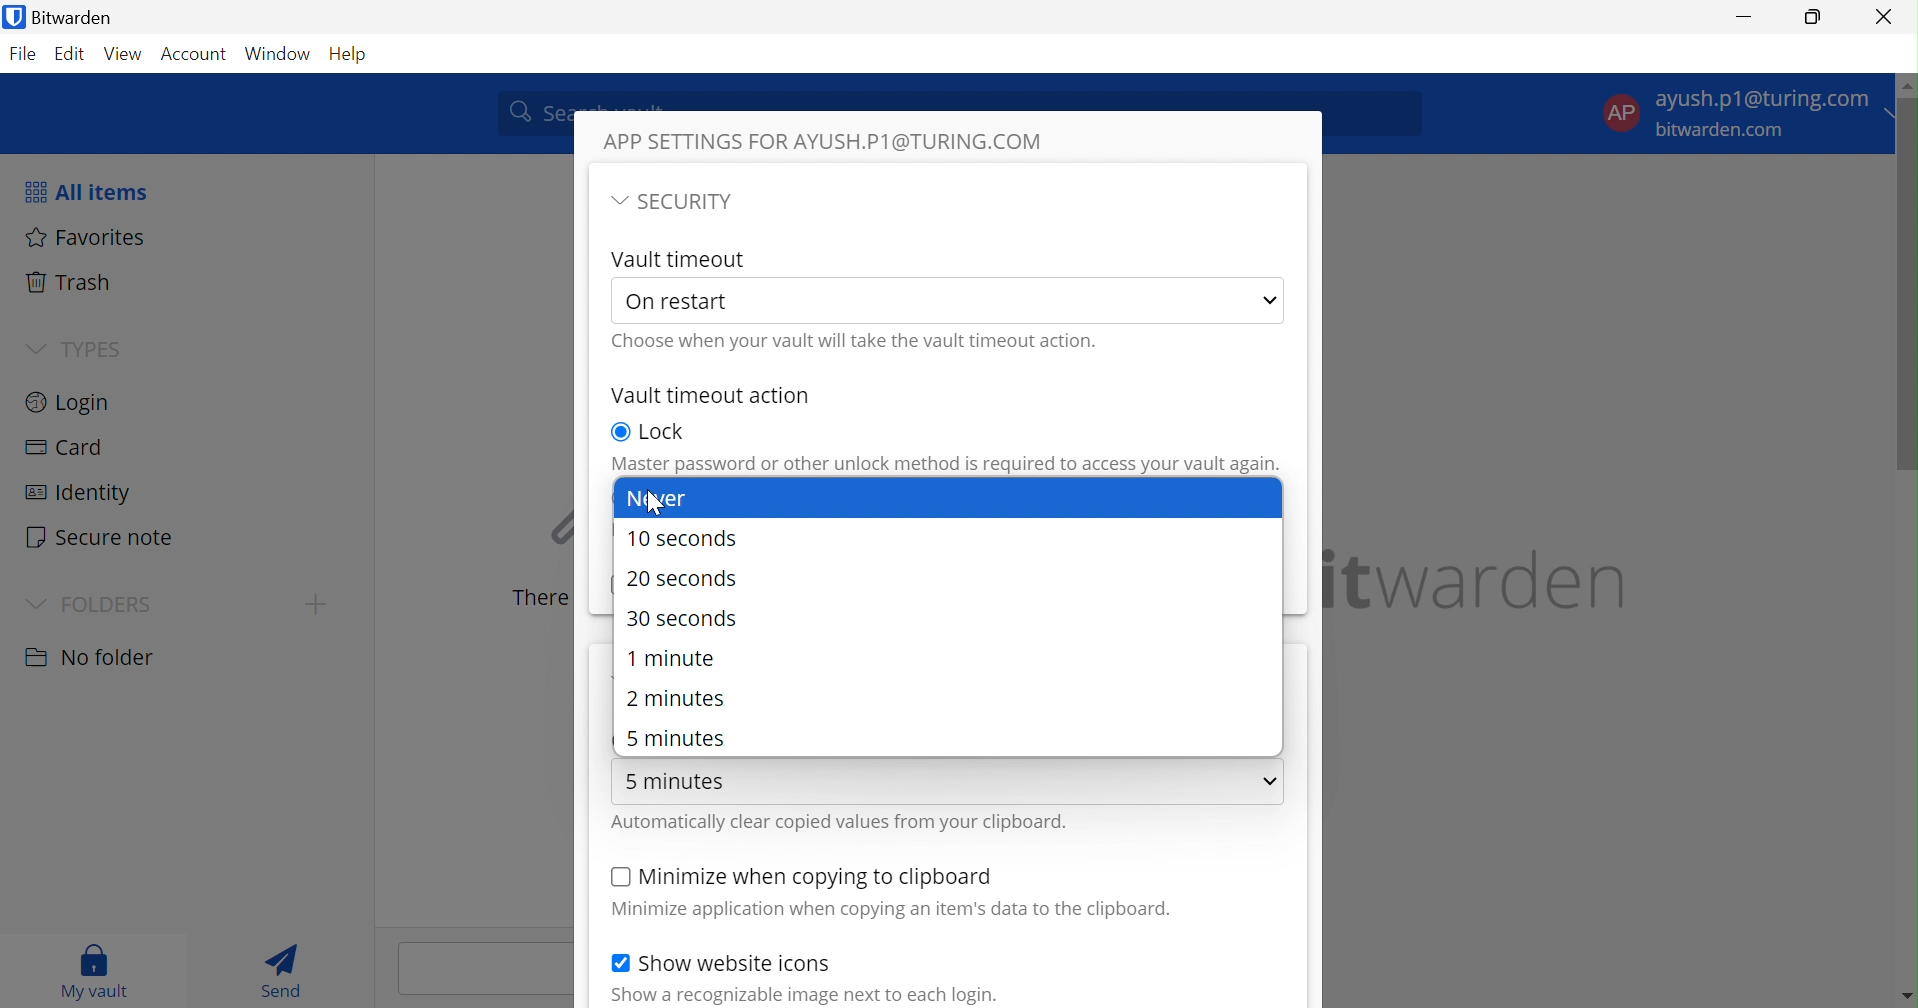  Describe the element at coordinates (616, 963) in the screenshot. I see `Checkbox` at that location.